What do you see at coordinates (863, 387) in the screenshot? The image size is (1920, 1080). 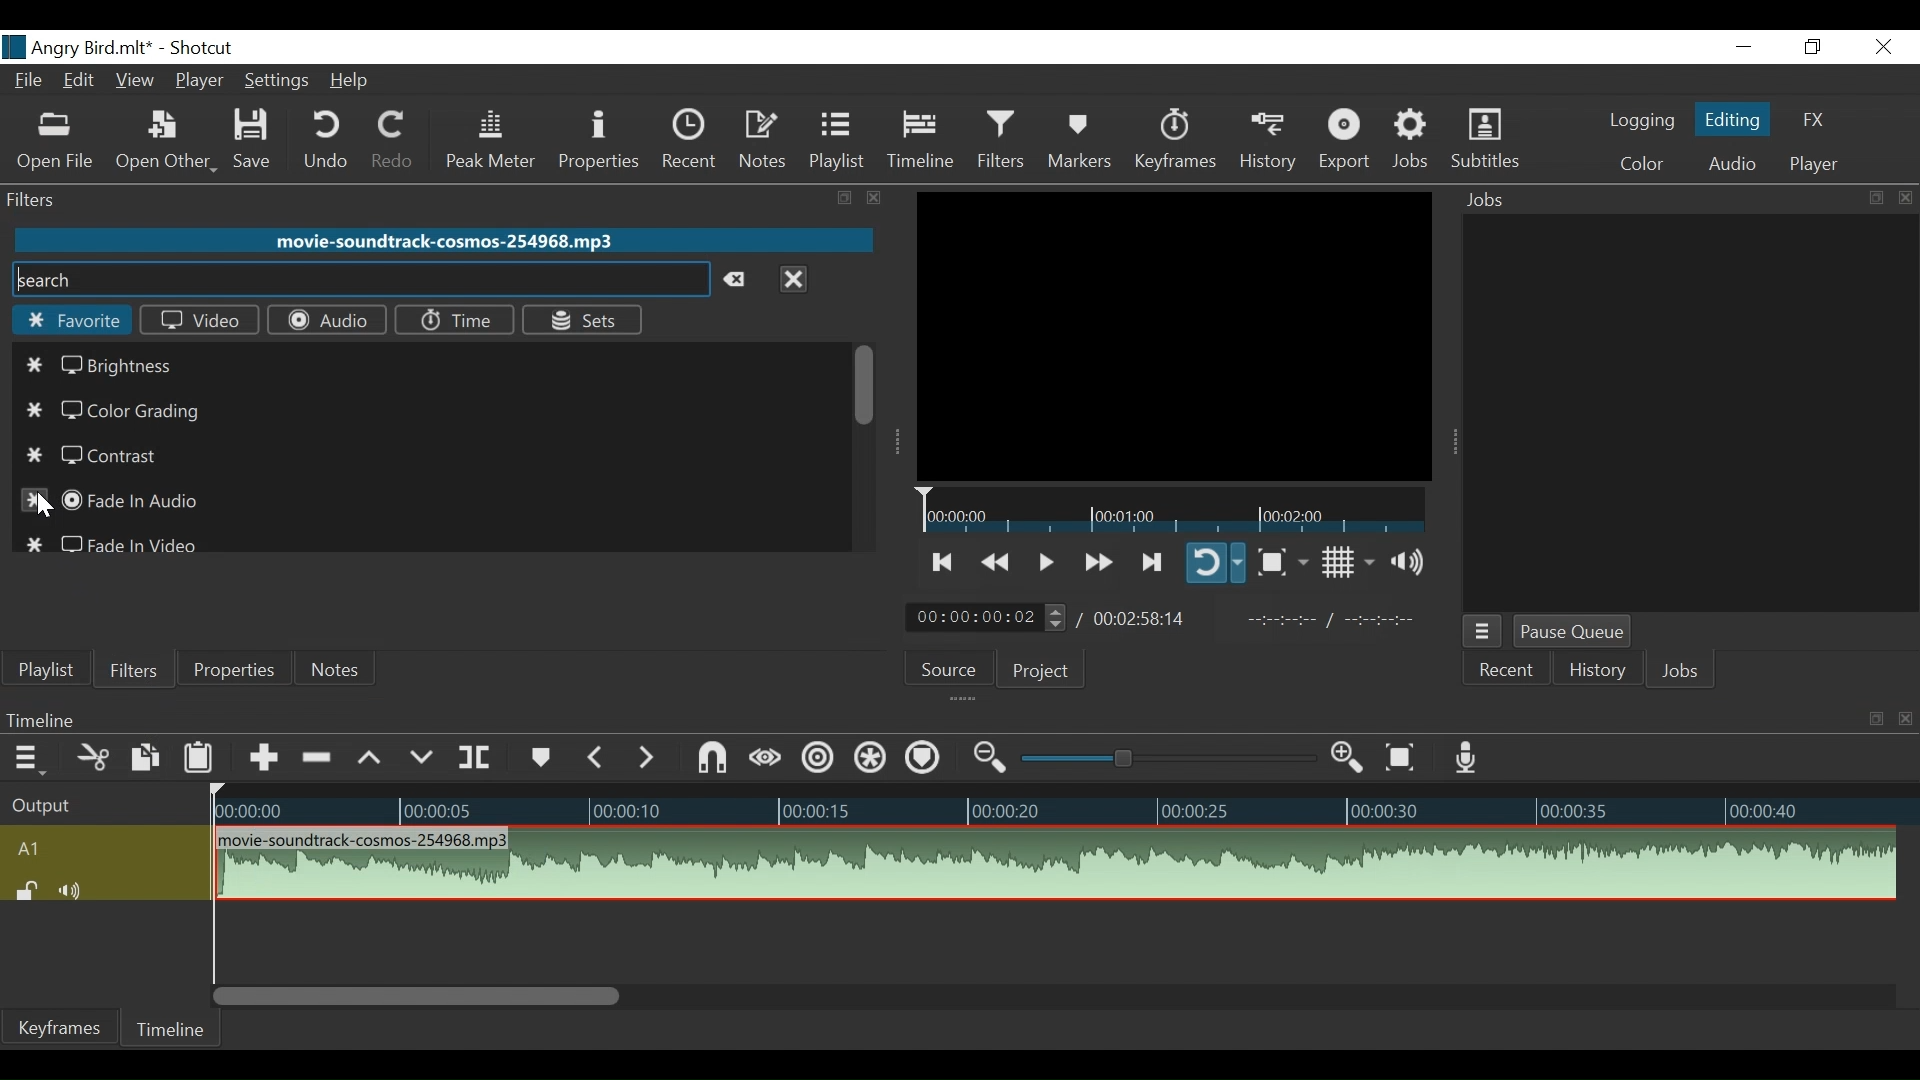 I see `Vertical Scroll bar` at bounding box center [863, 387].